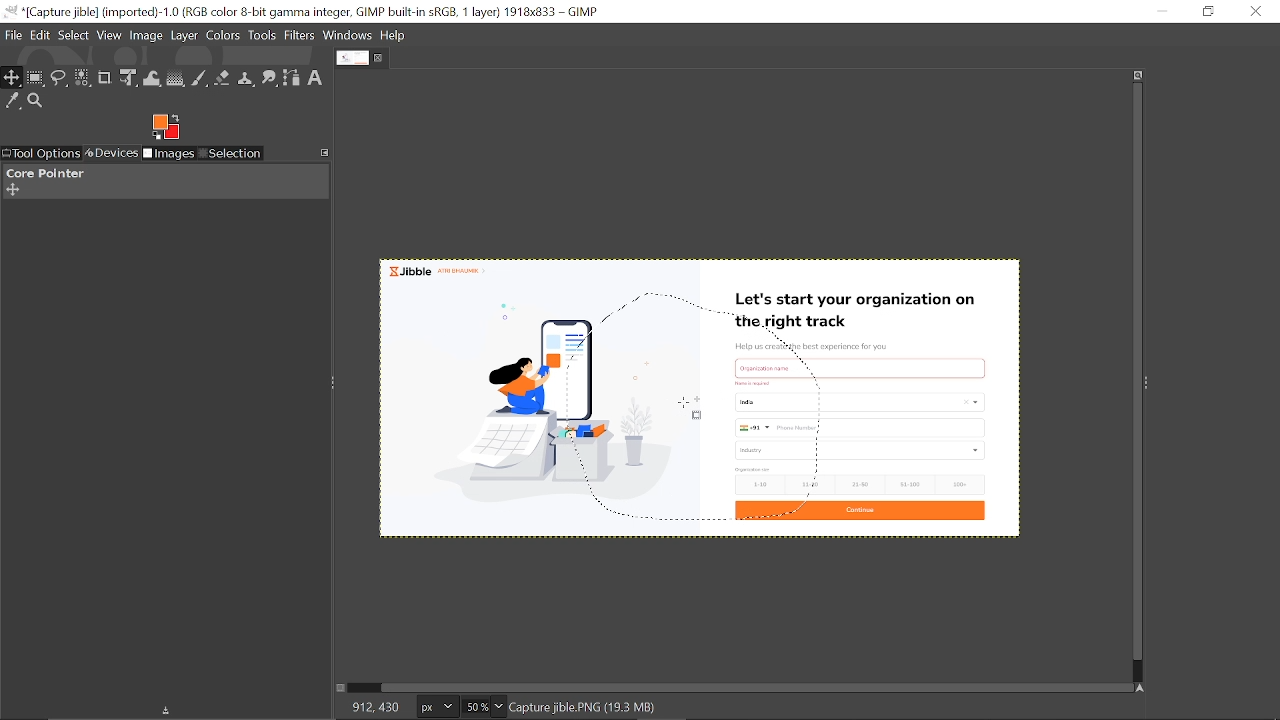  I want to click on Move tool, so click(12, 78).